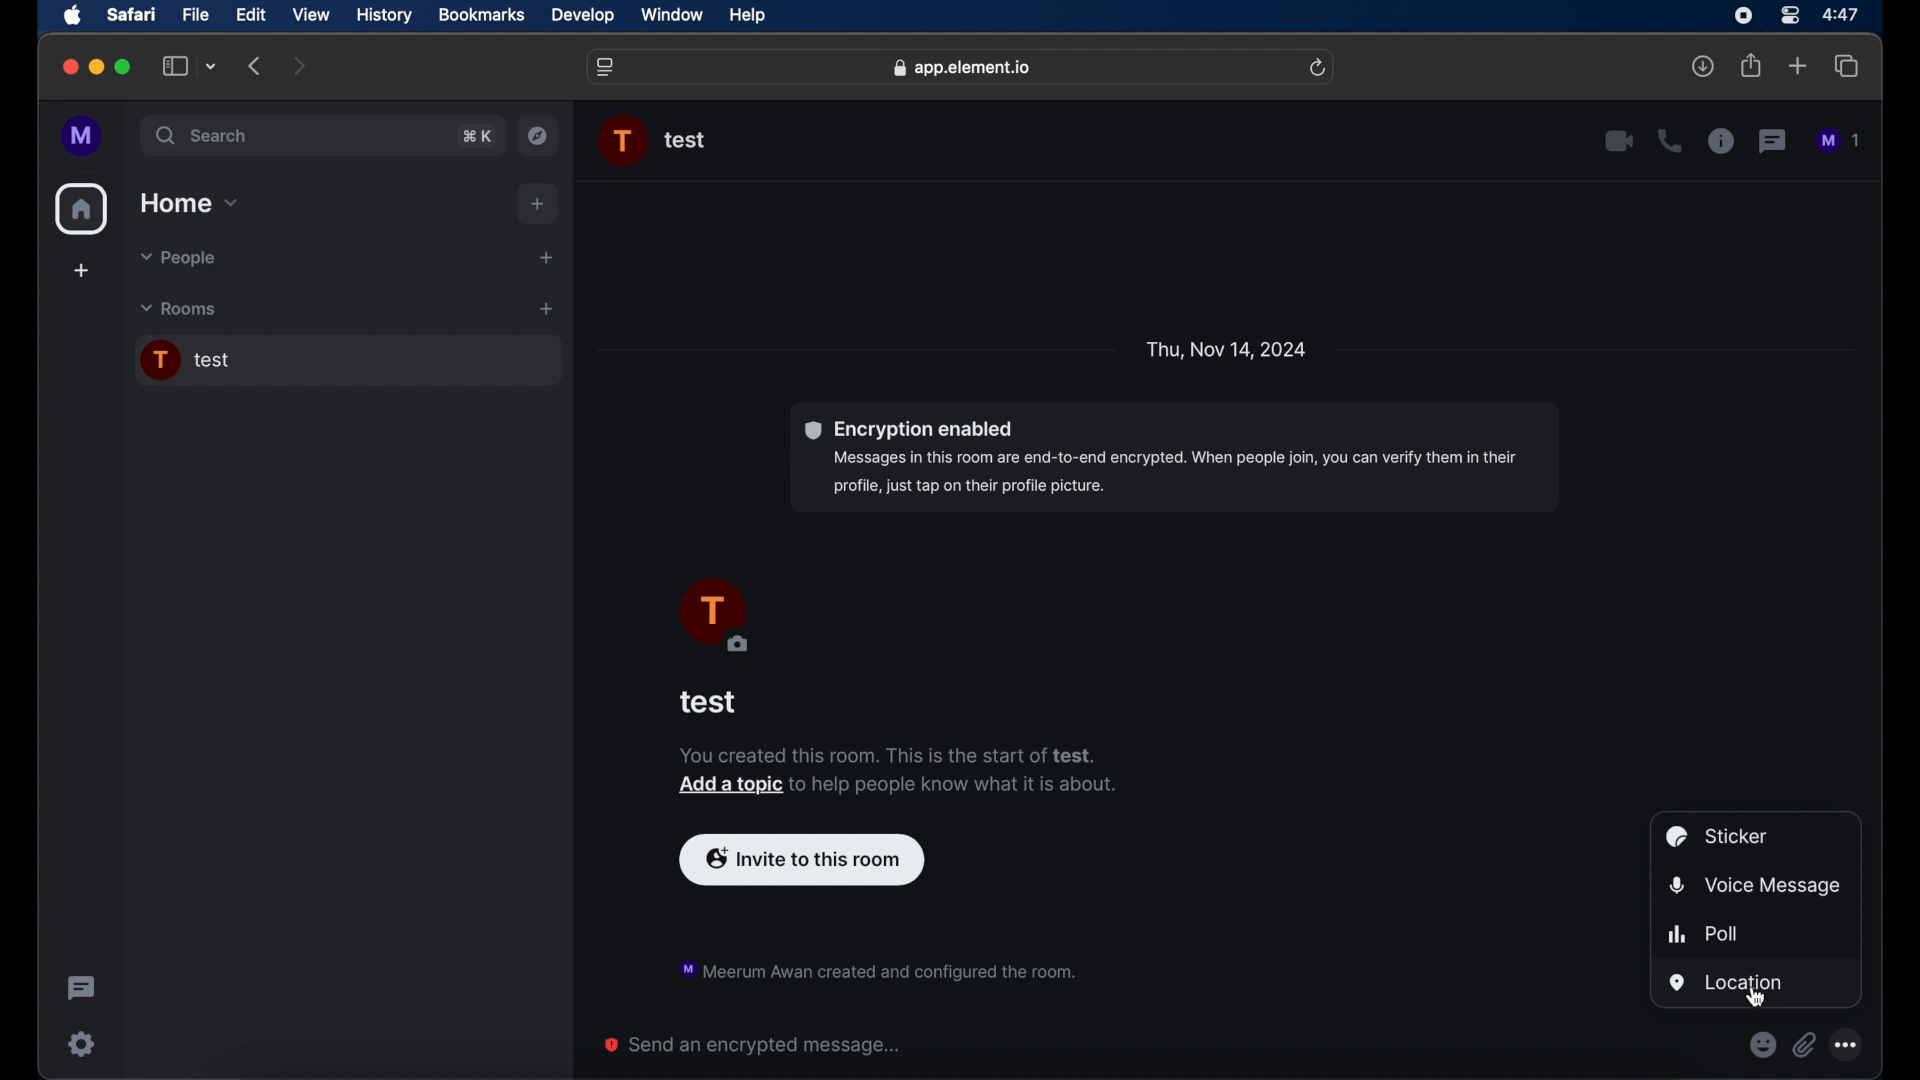 The height and width of the screenshot is (1080, 1920). What do you see at coordinates (1788, 14) in the screenshot?
I see `control center` at bounding box center [1788, 14].